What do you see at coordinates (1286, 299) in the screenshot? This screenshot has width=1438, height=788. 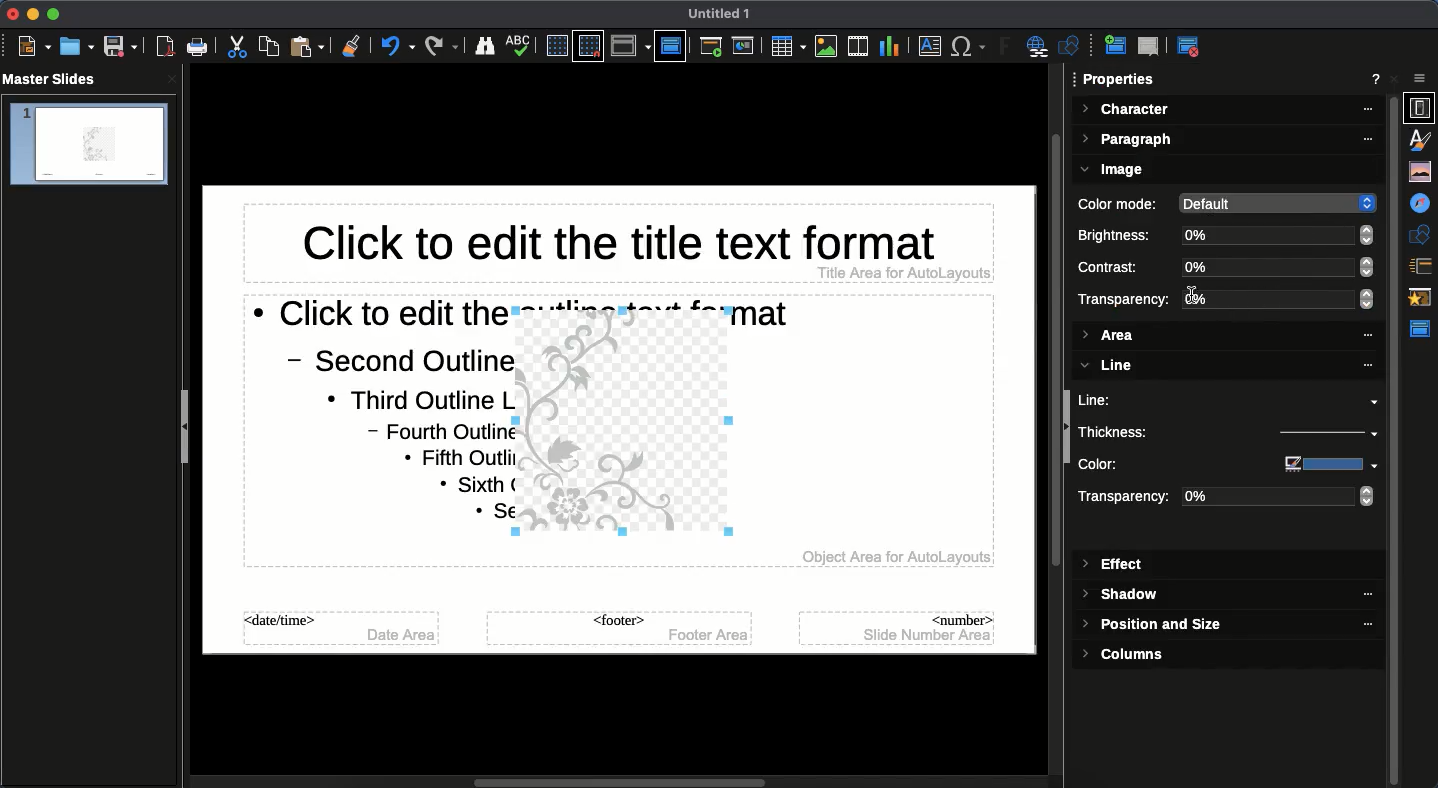 I see `0%` at bounding box center [1286, 299].